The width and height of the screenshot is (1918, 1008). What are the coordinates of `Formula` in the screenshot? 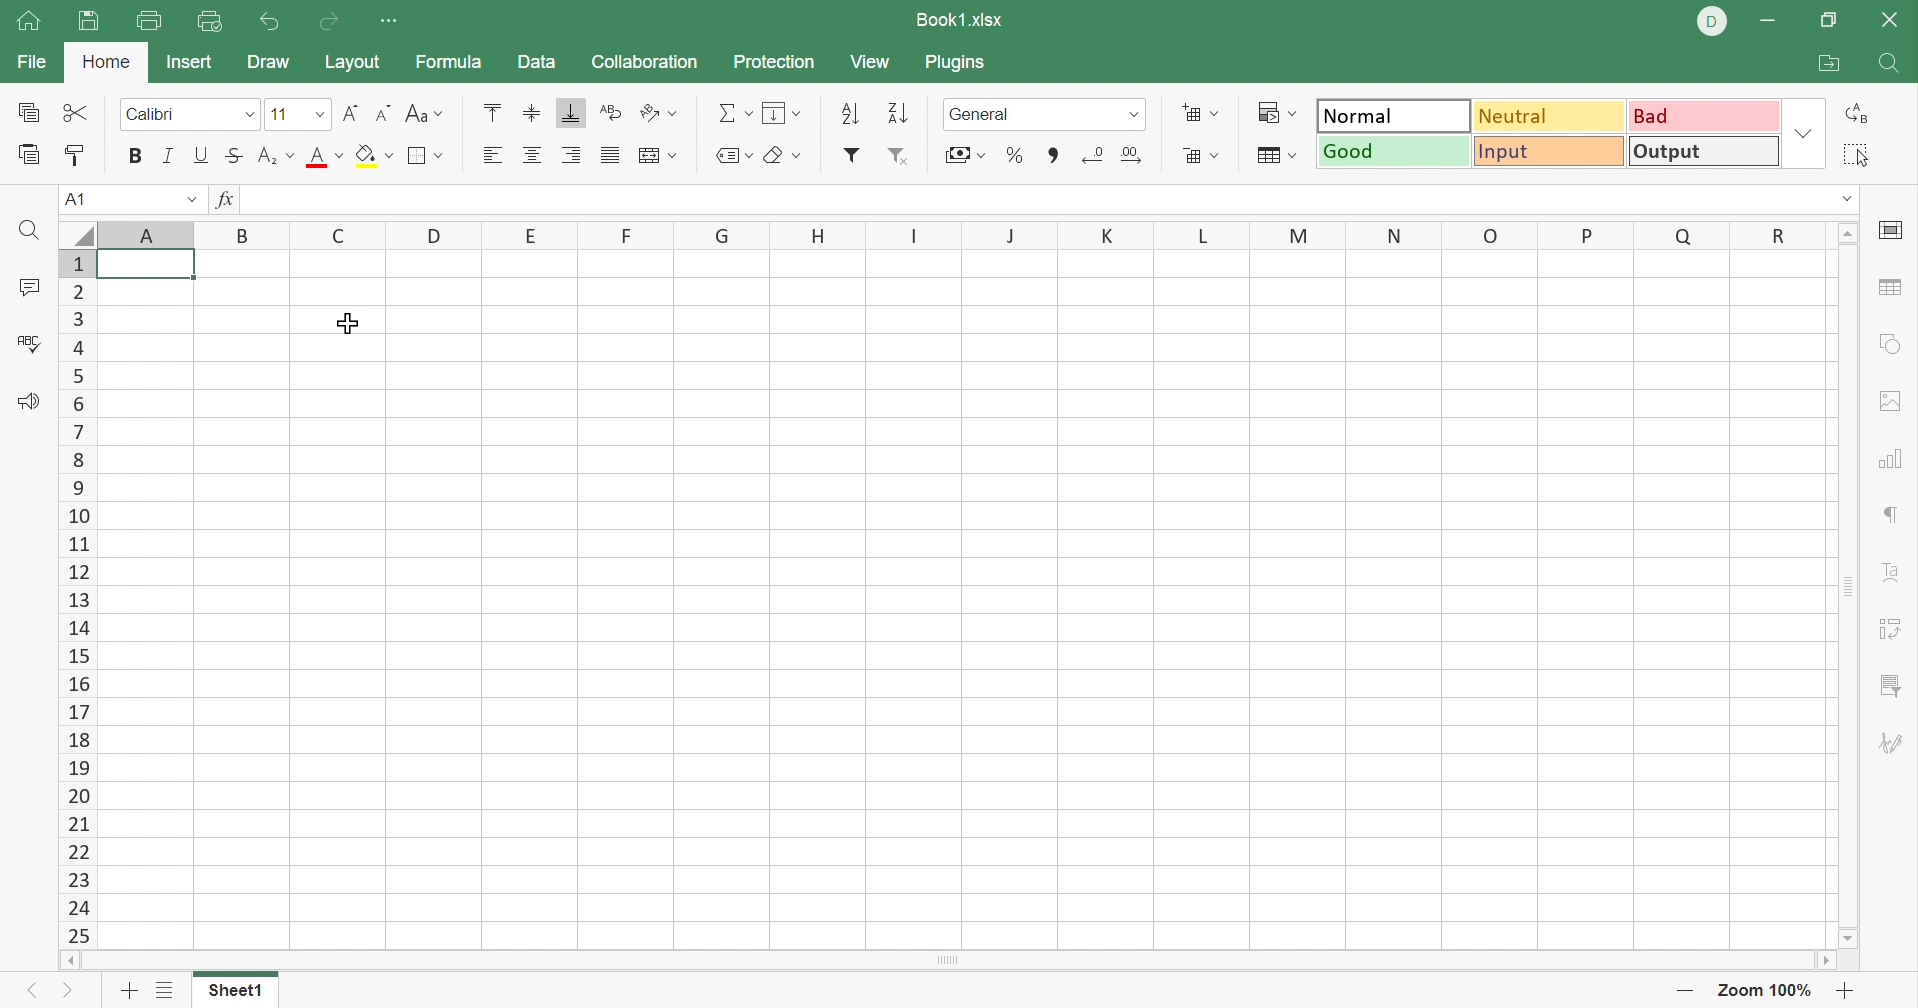 It's located at (453, 61).